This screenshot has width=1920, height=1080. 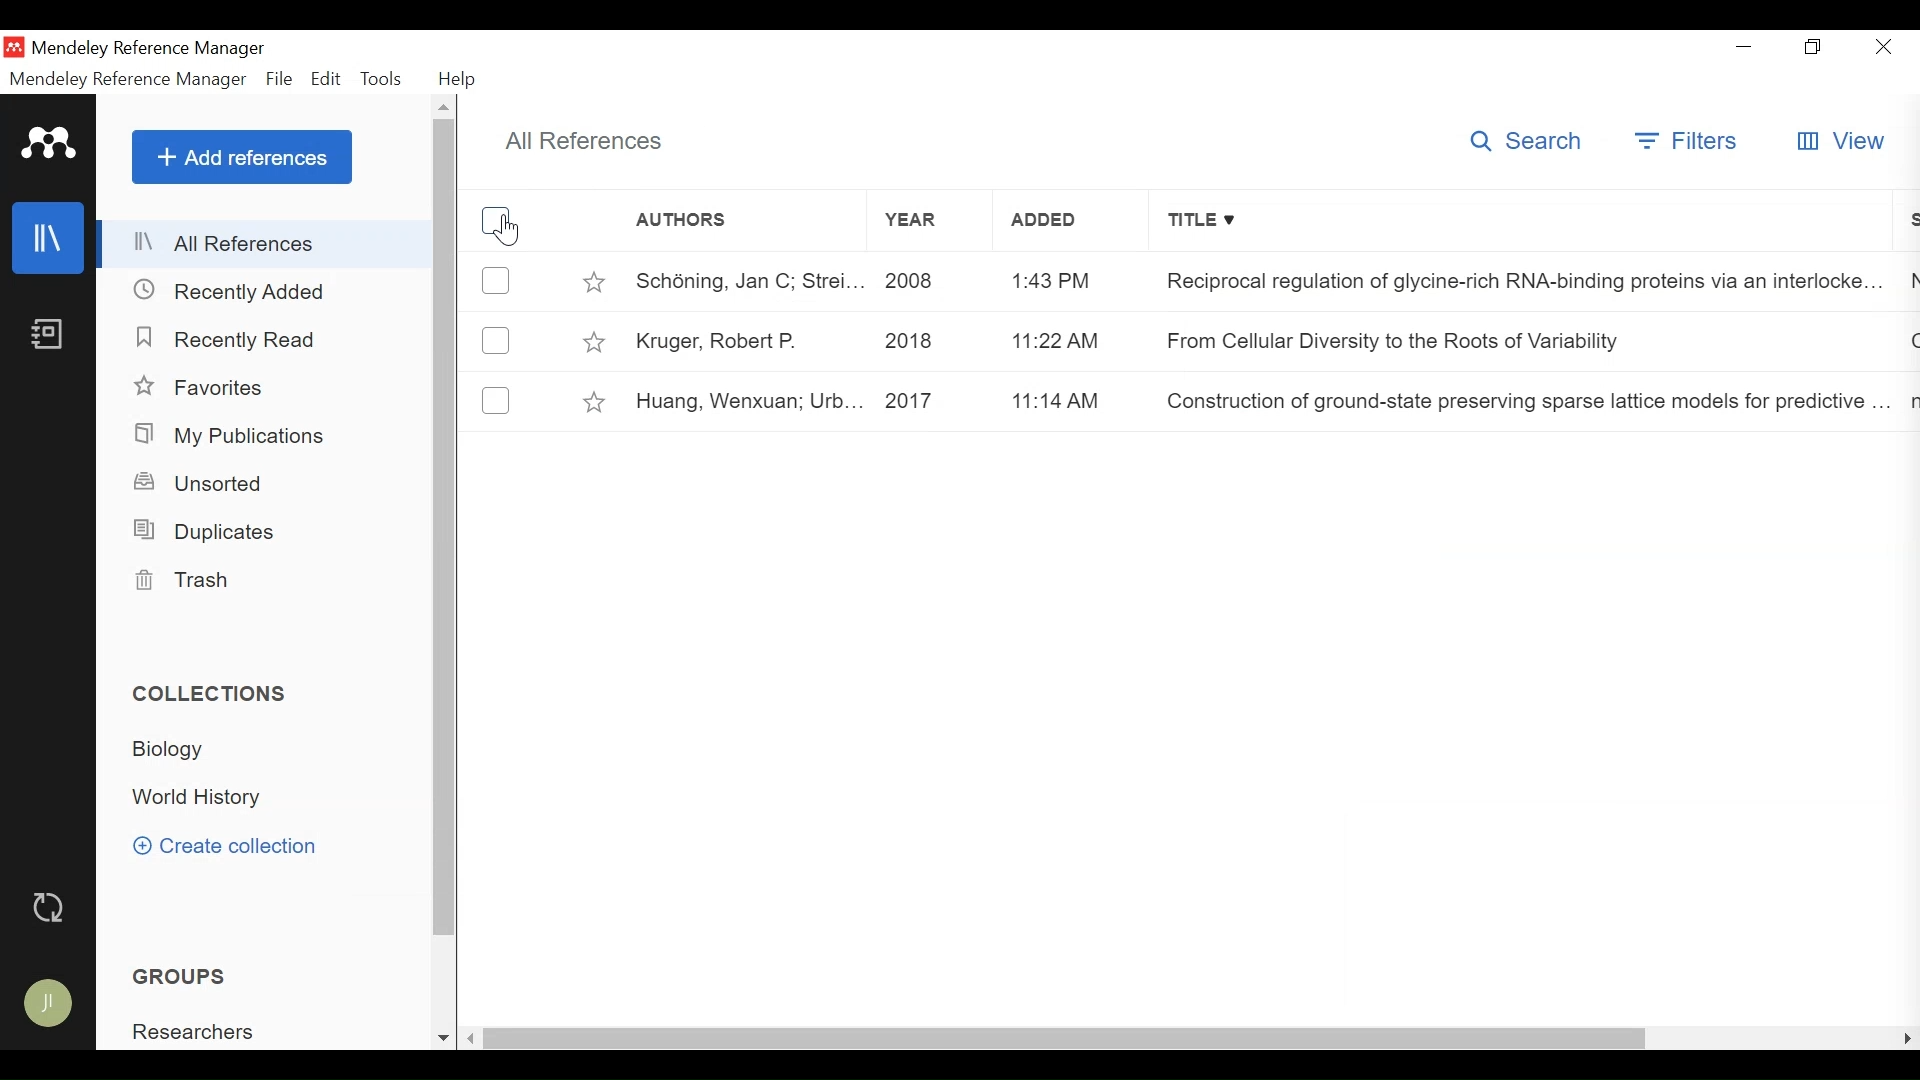 I want to click on Title, so click(x=1516, y=224).